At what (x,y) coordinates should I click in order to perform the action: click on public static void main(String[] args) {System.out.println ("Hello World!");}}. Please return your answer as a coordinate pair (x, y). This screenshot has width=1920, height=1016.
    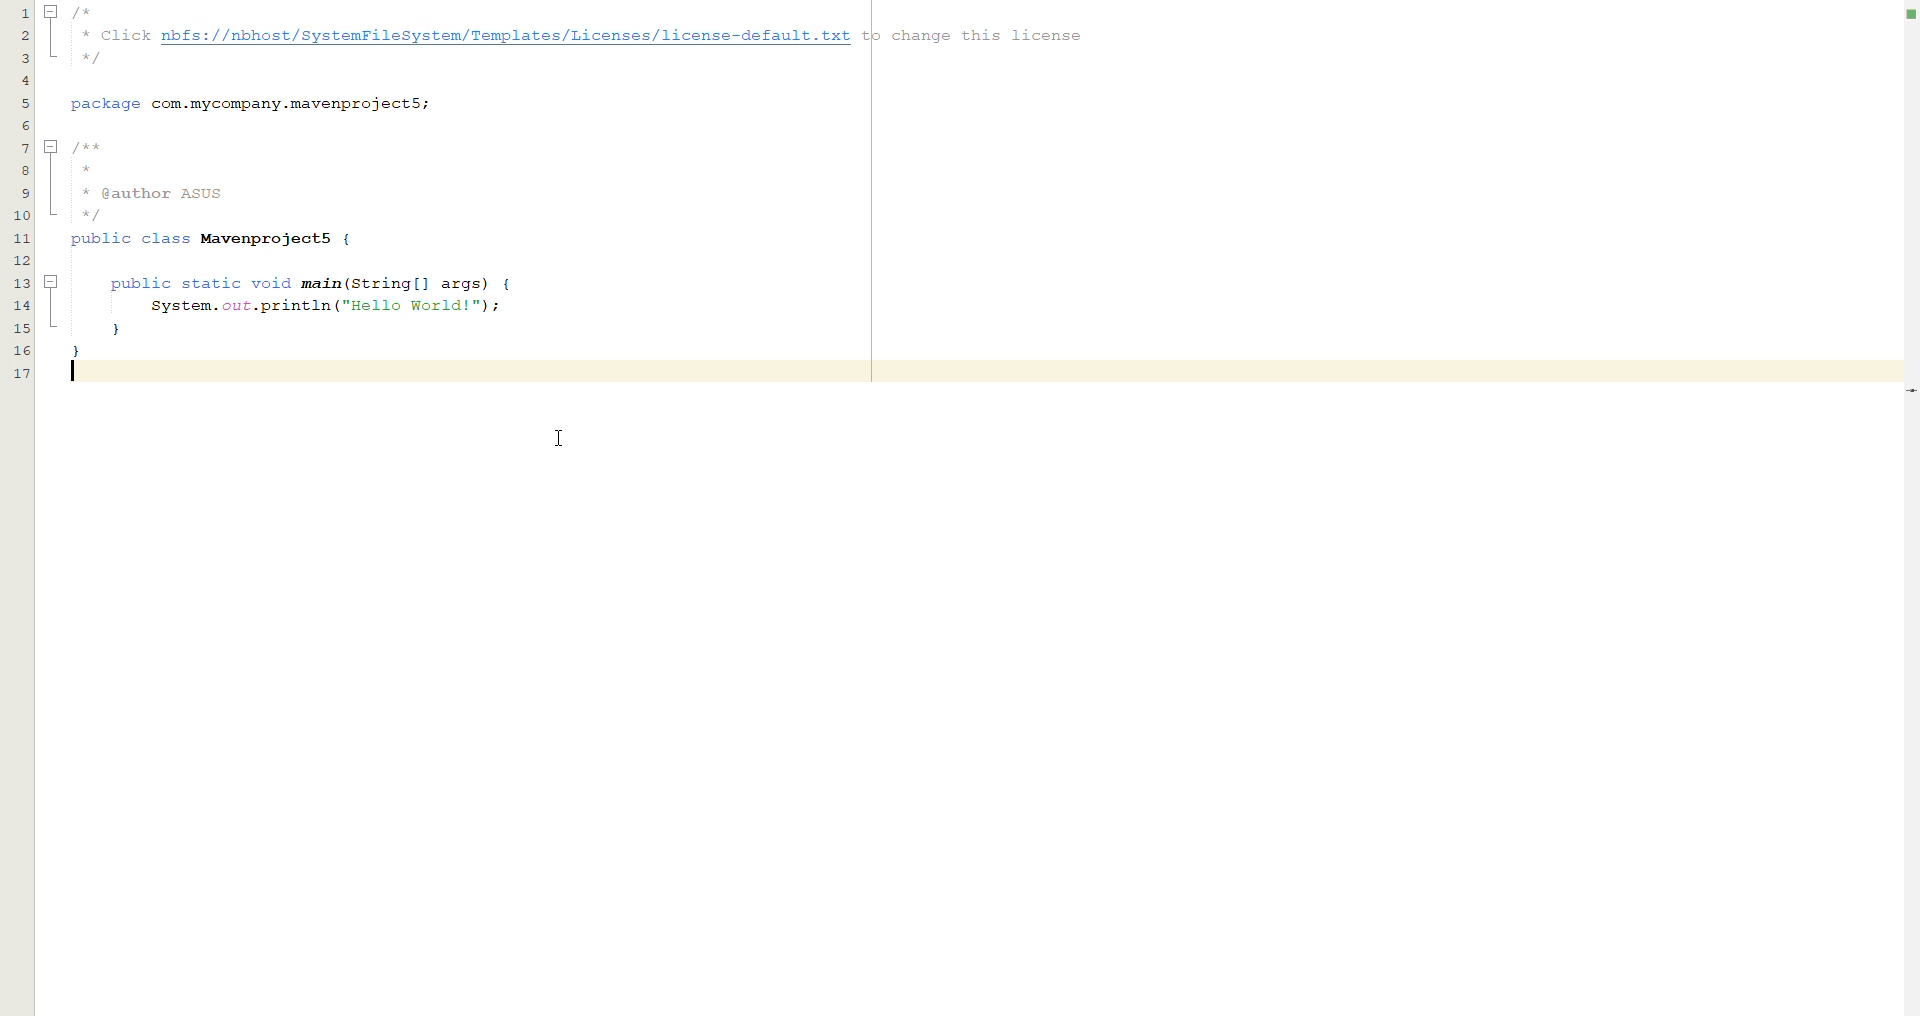
    Looking at the image, I should click on (305, 307).